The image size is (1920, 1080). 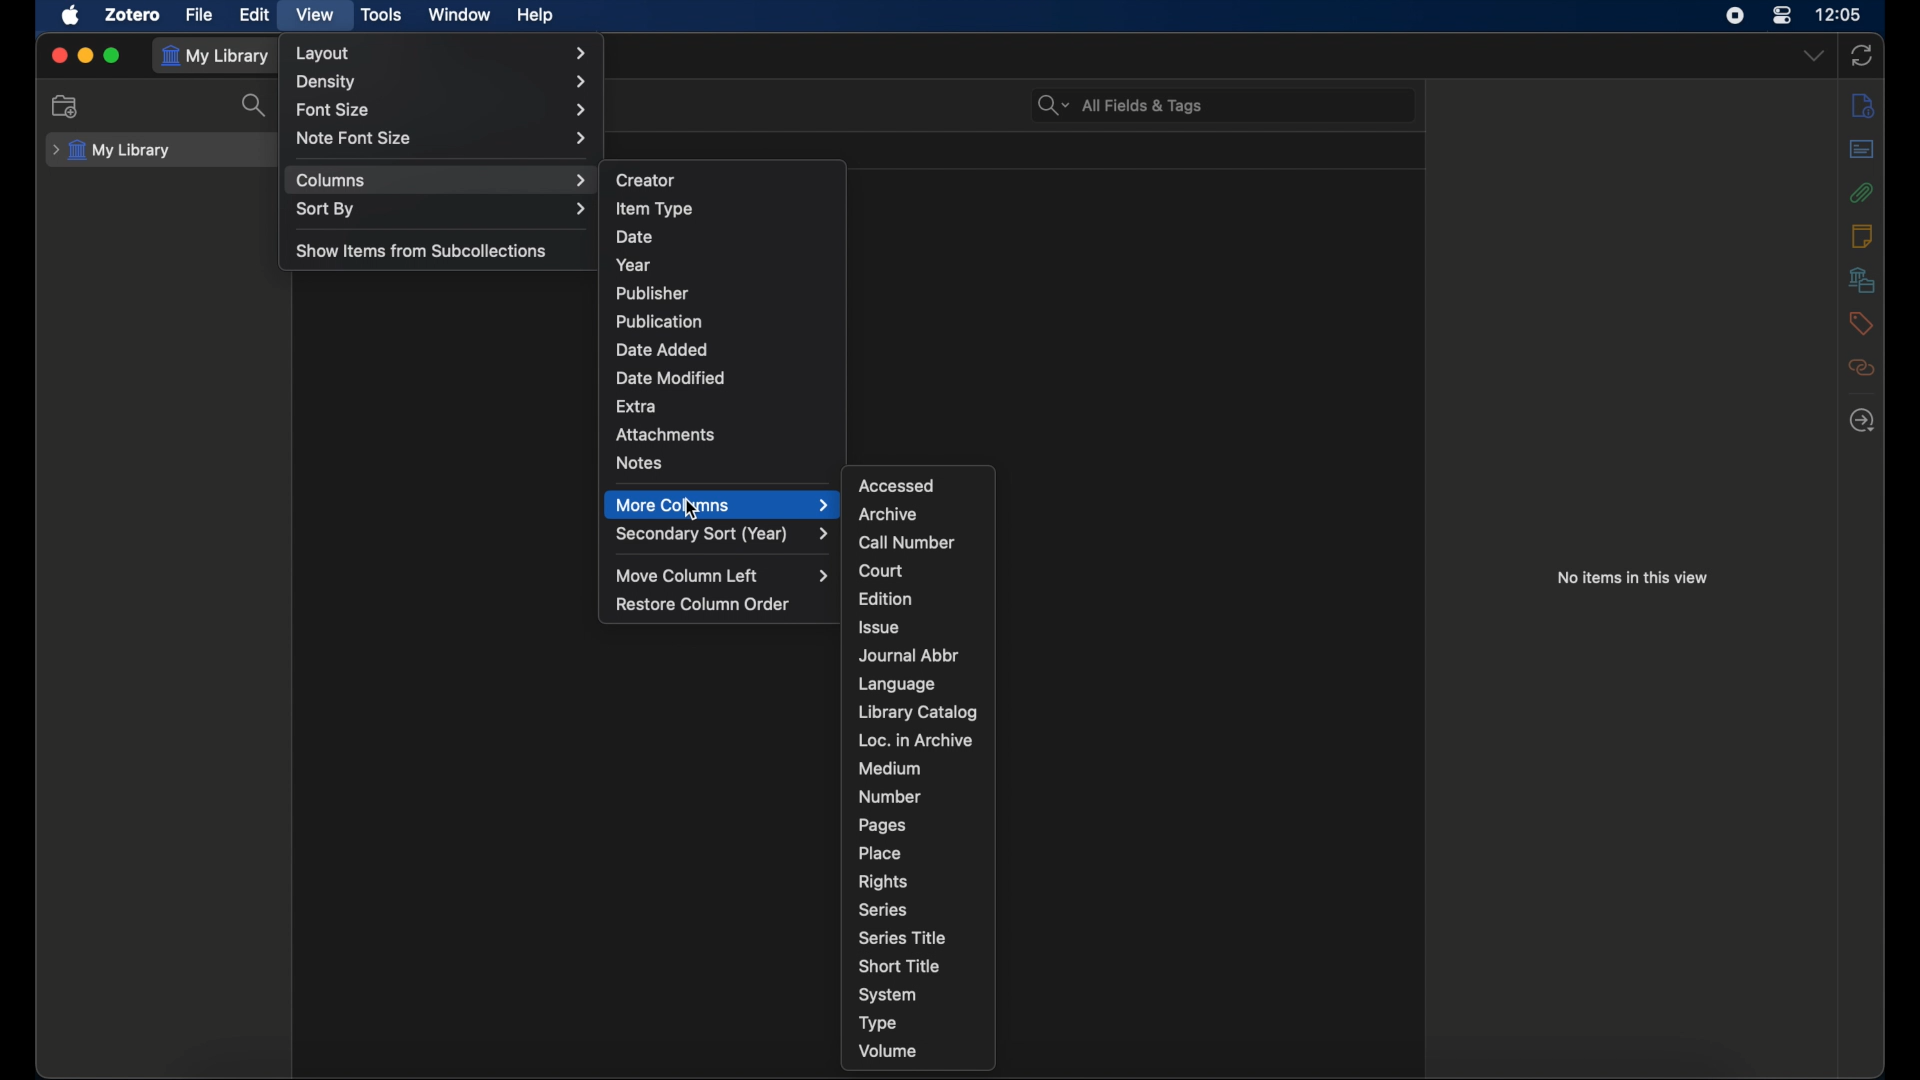 What do you see at coordinates (1633, 577) in the screenshot?
I see `no items in this view` at bounding box center [1633, 577].